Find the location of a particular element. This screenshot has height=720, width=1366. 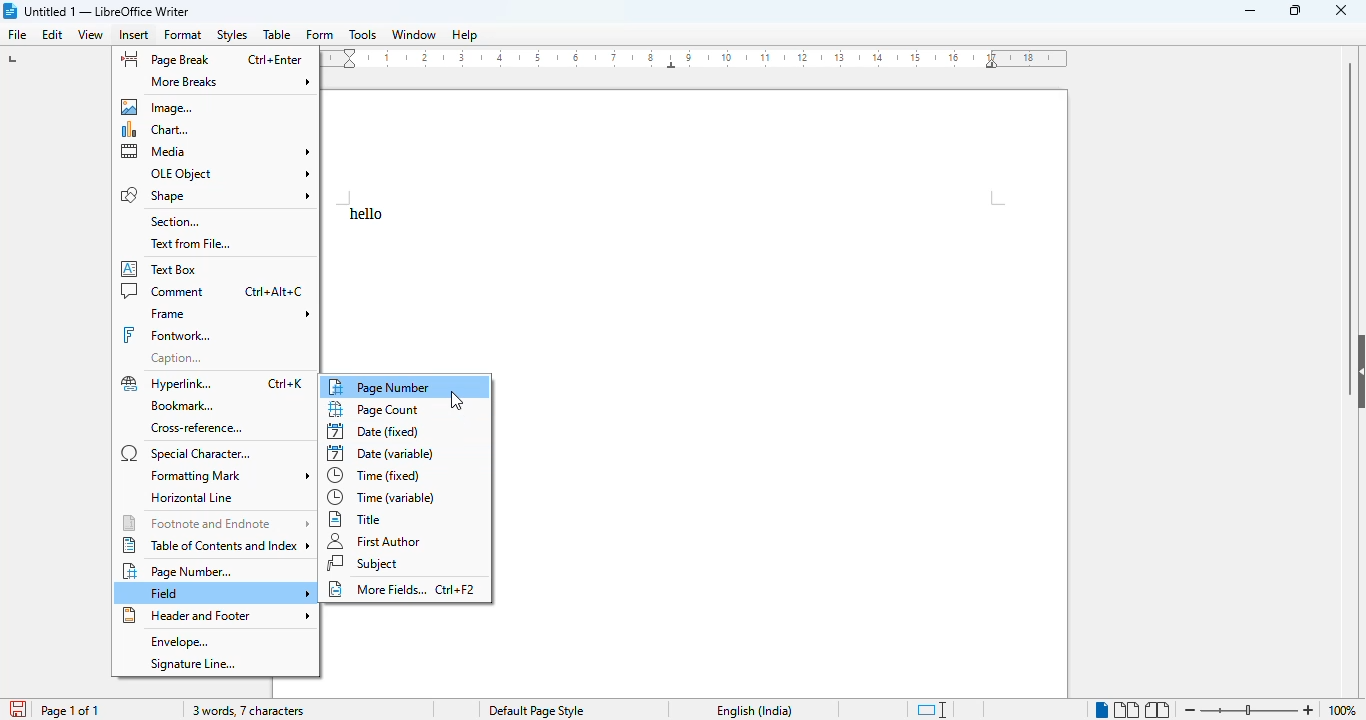

single-page view is located at coordinates (1101, 709).